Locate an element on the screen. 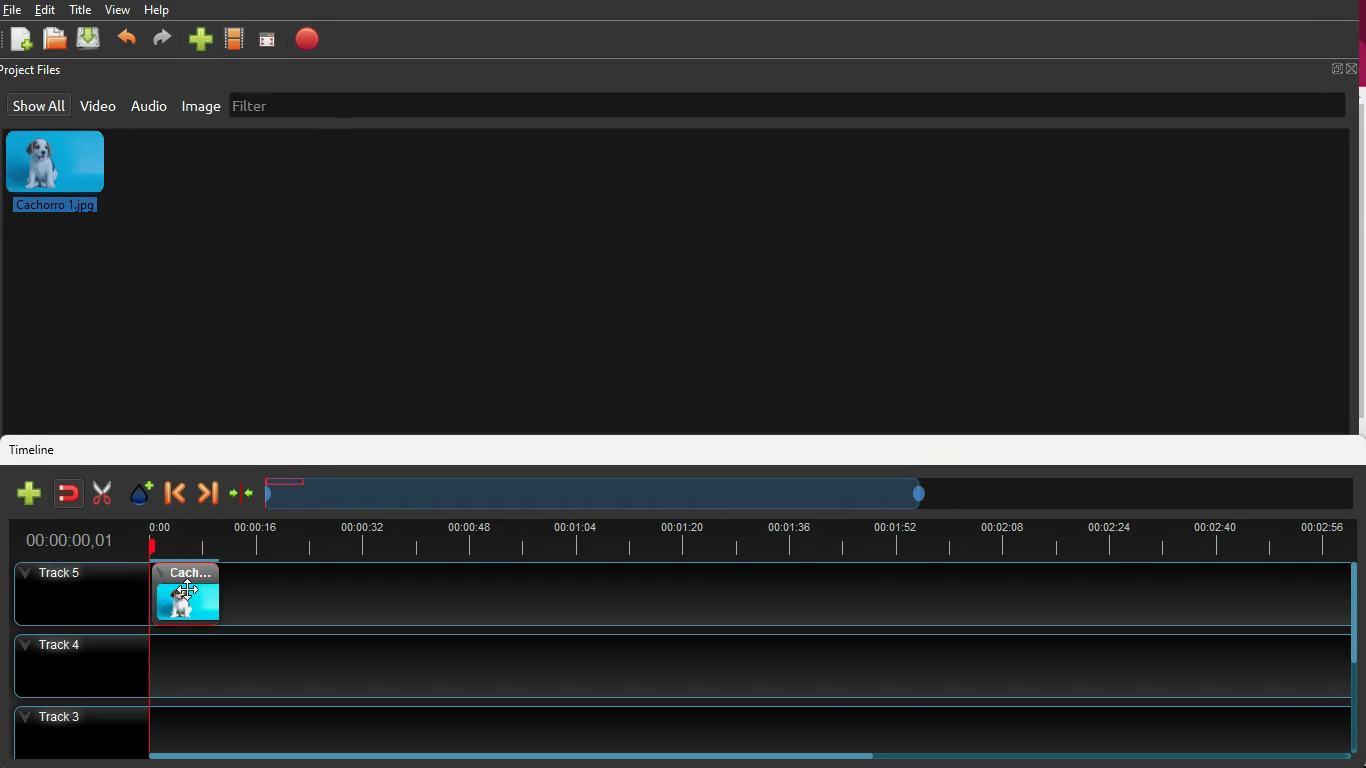  stop is located at coordinates (312, 38).